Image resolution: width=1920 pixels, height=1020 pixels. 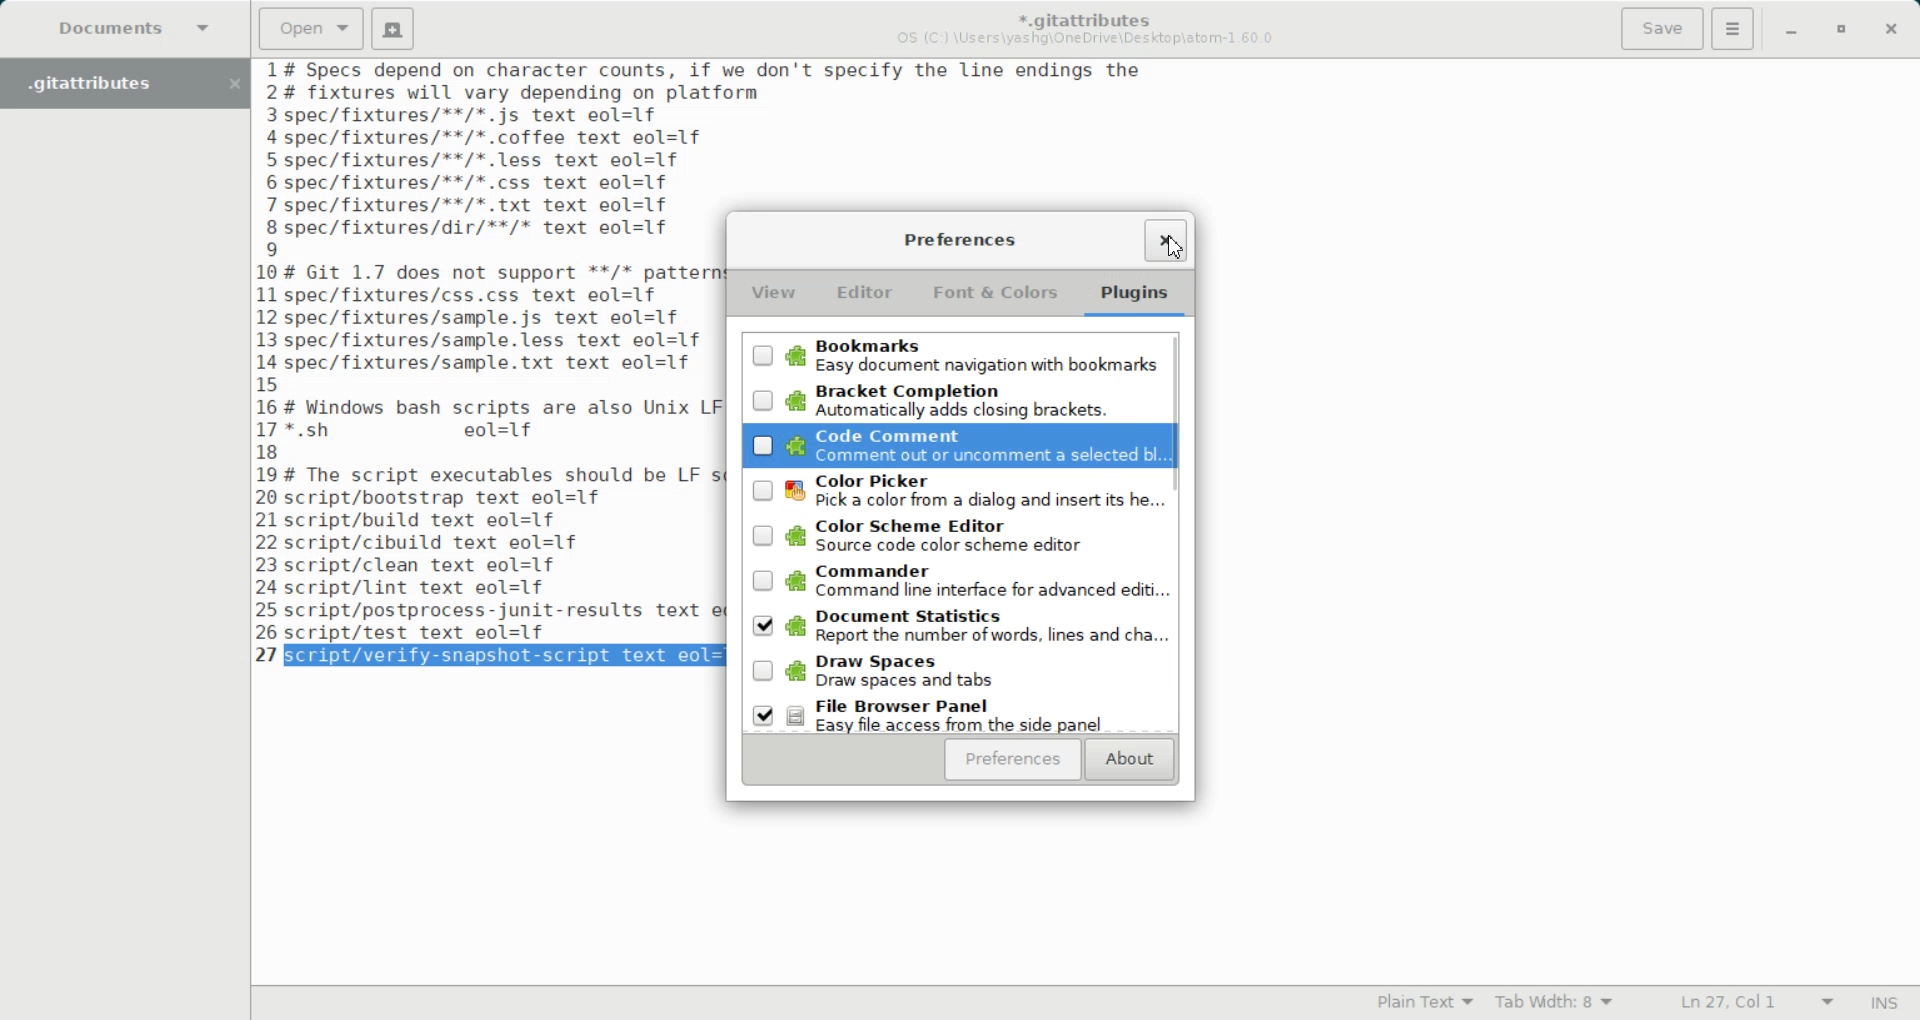 I want to click on File Browser Panel: Easy file access from the side panel., so click(x=955, y=713).